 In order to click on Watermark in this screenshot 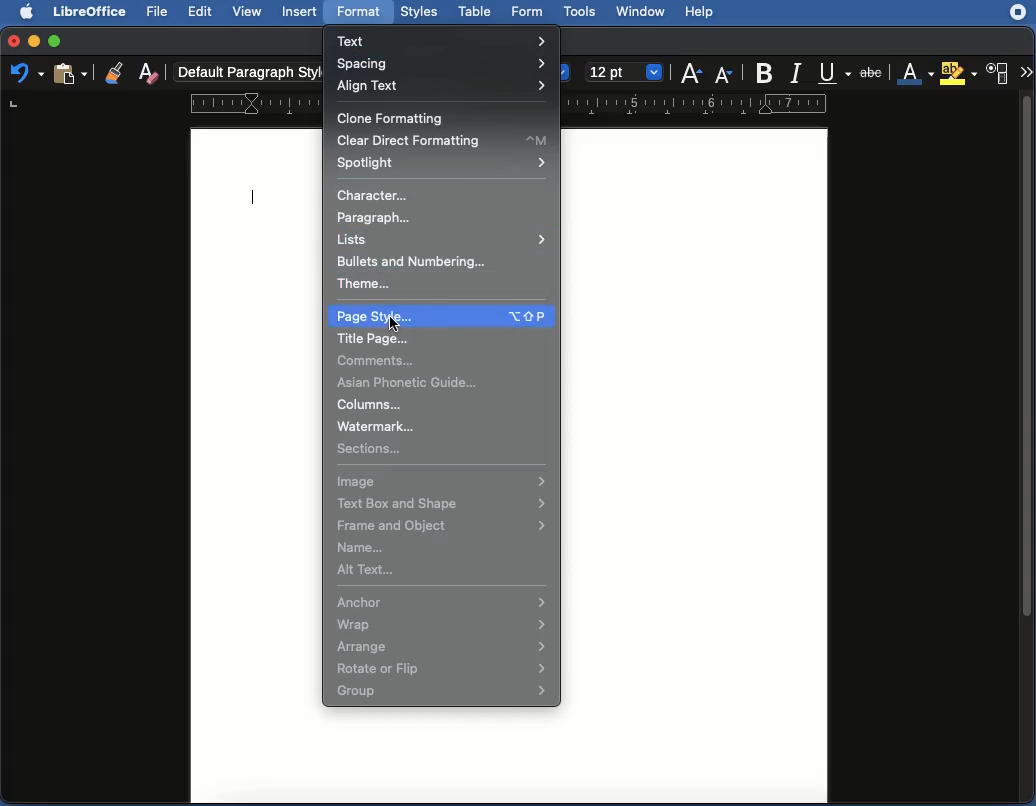, I will do `click(387, 426)`.